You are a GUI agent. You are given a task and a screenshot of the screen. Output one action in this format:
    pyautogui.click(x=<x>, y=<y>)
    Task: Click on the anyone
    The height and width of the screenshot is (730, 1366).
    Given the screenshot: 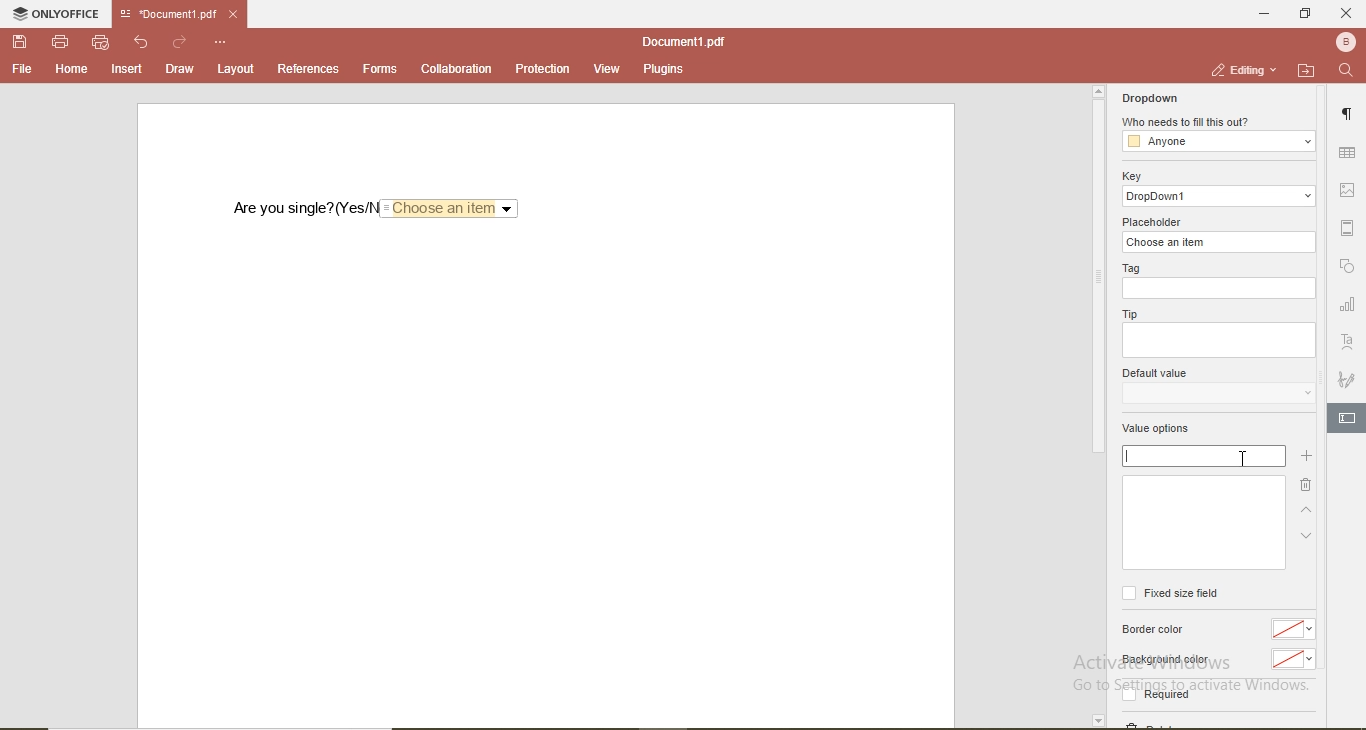 What is the action you would take?
    pyautogui.click(x=1217, y=141)
    